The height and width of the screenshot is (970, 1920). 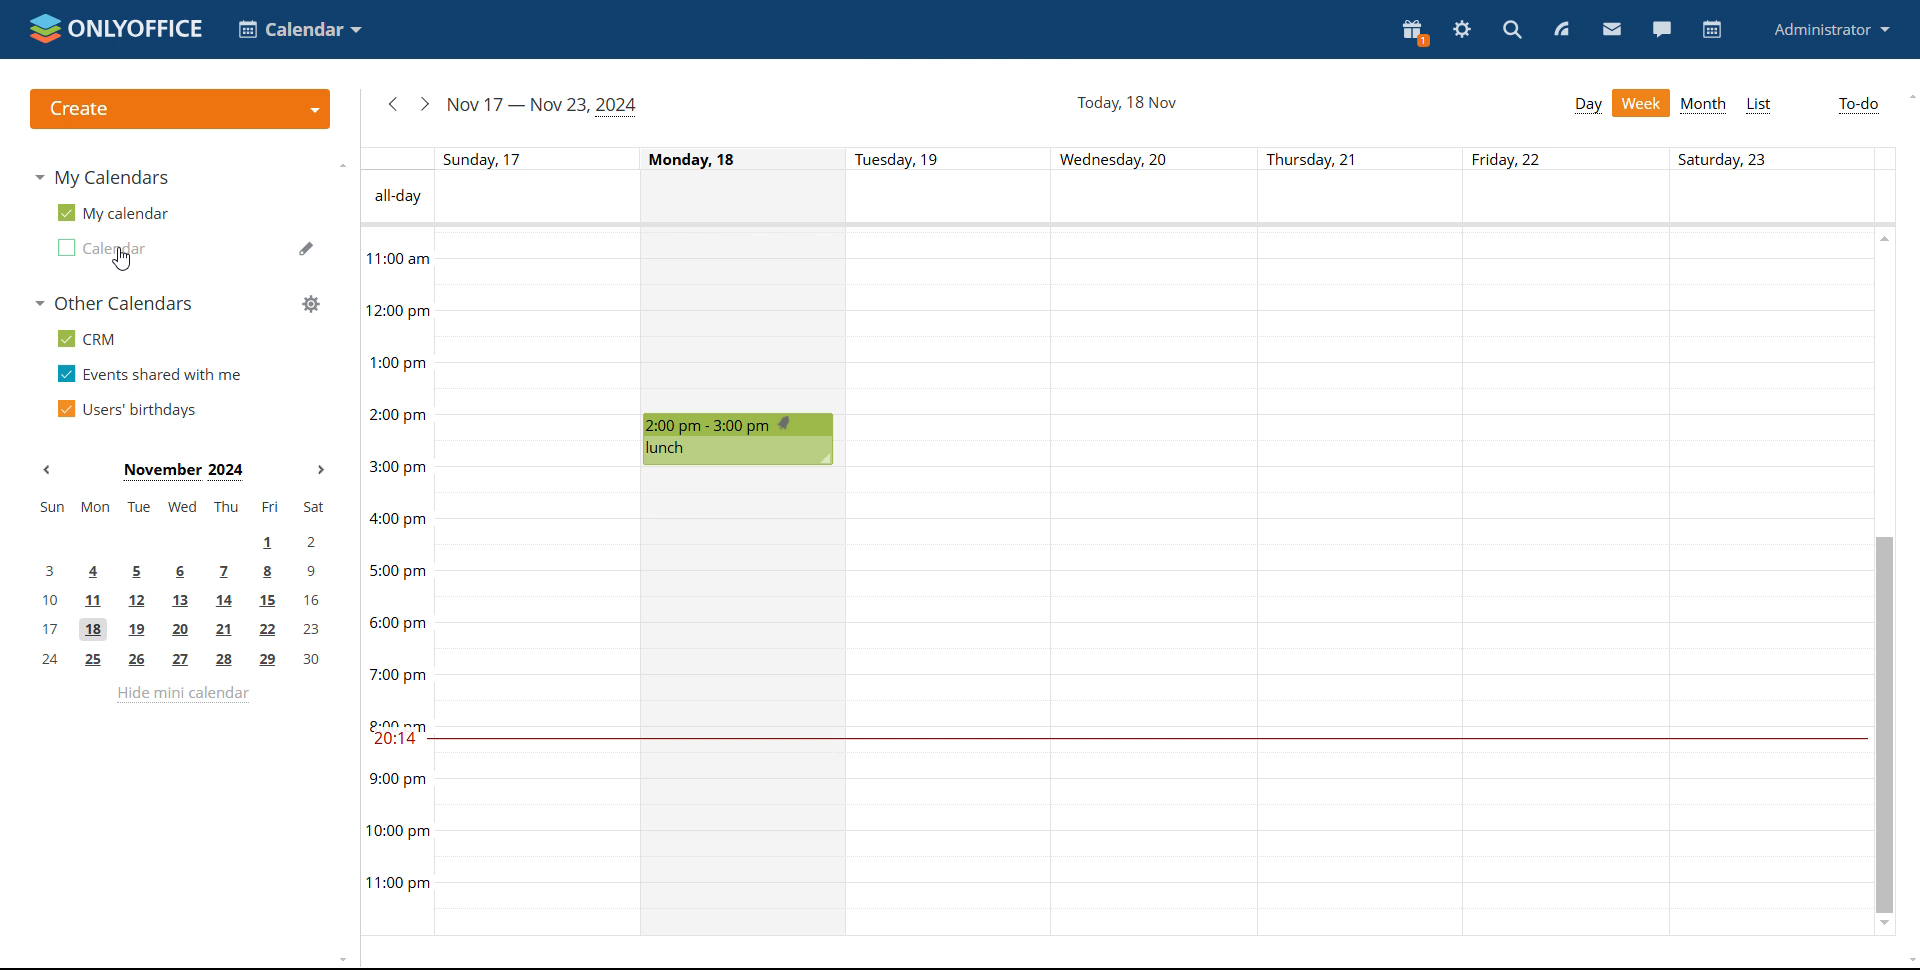 What do you see at coordinates (322, 469) in the screenshot?
I see `next month` at bounding box center [322, 469].